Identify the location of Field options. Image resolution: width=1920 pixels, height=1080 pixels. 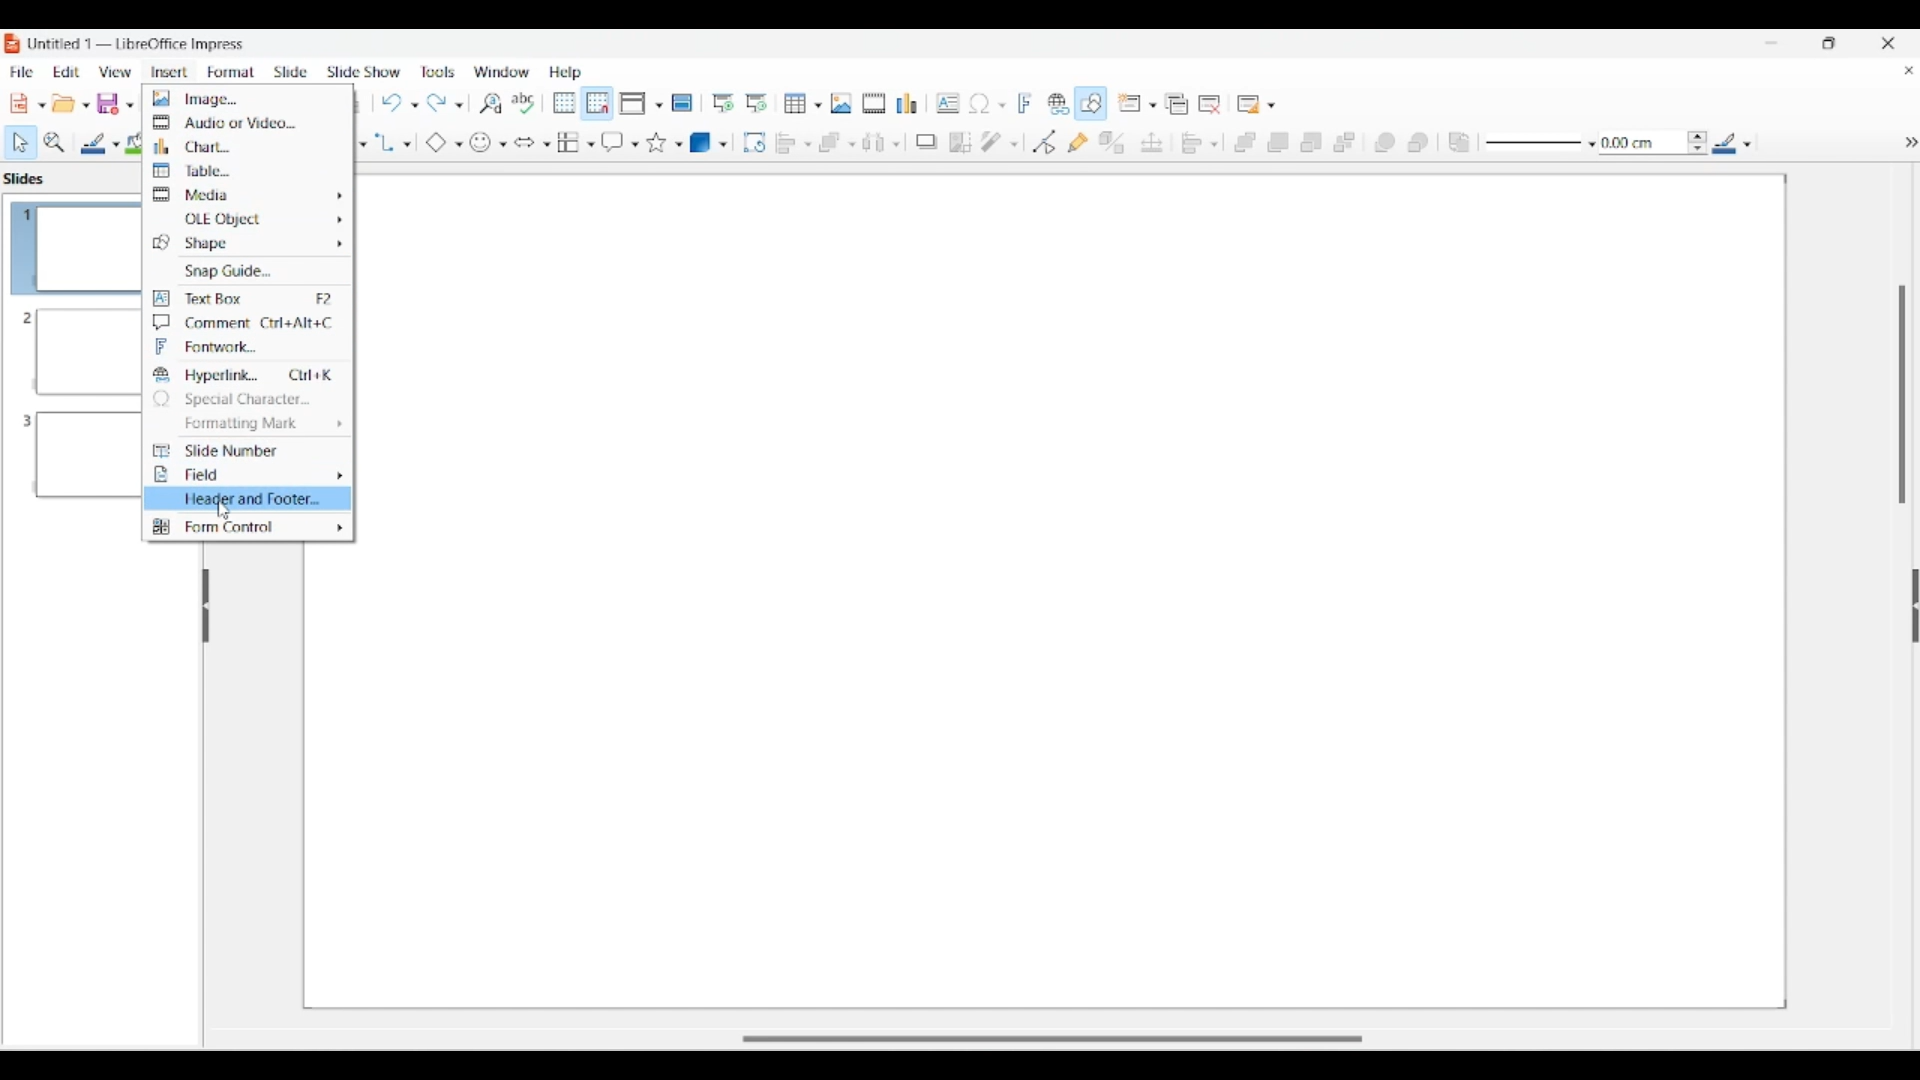
(248, 475).